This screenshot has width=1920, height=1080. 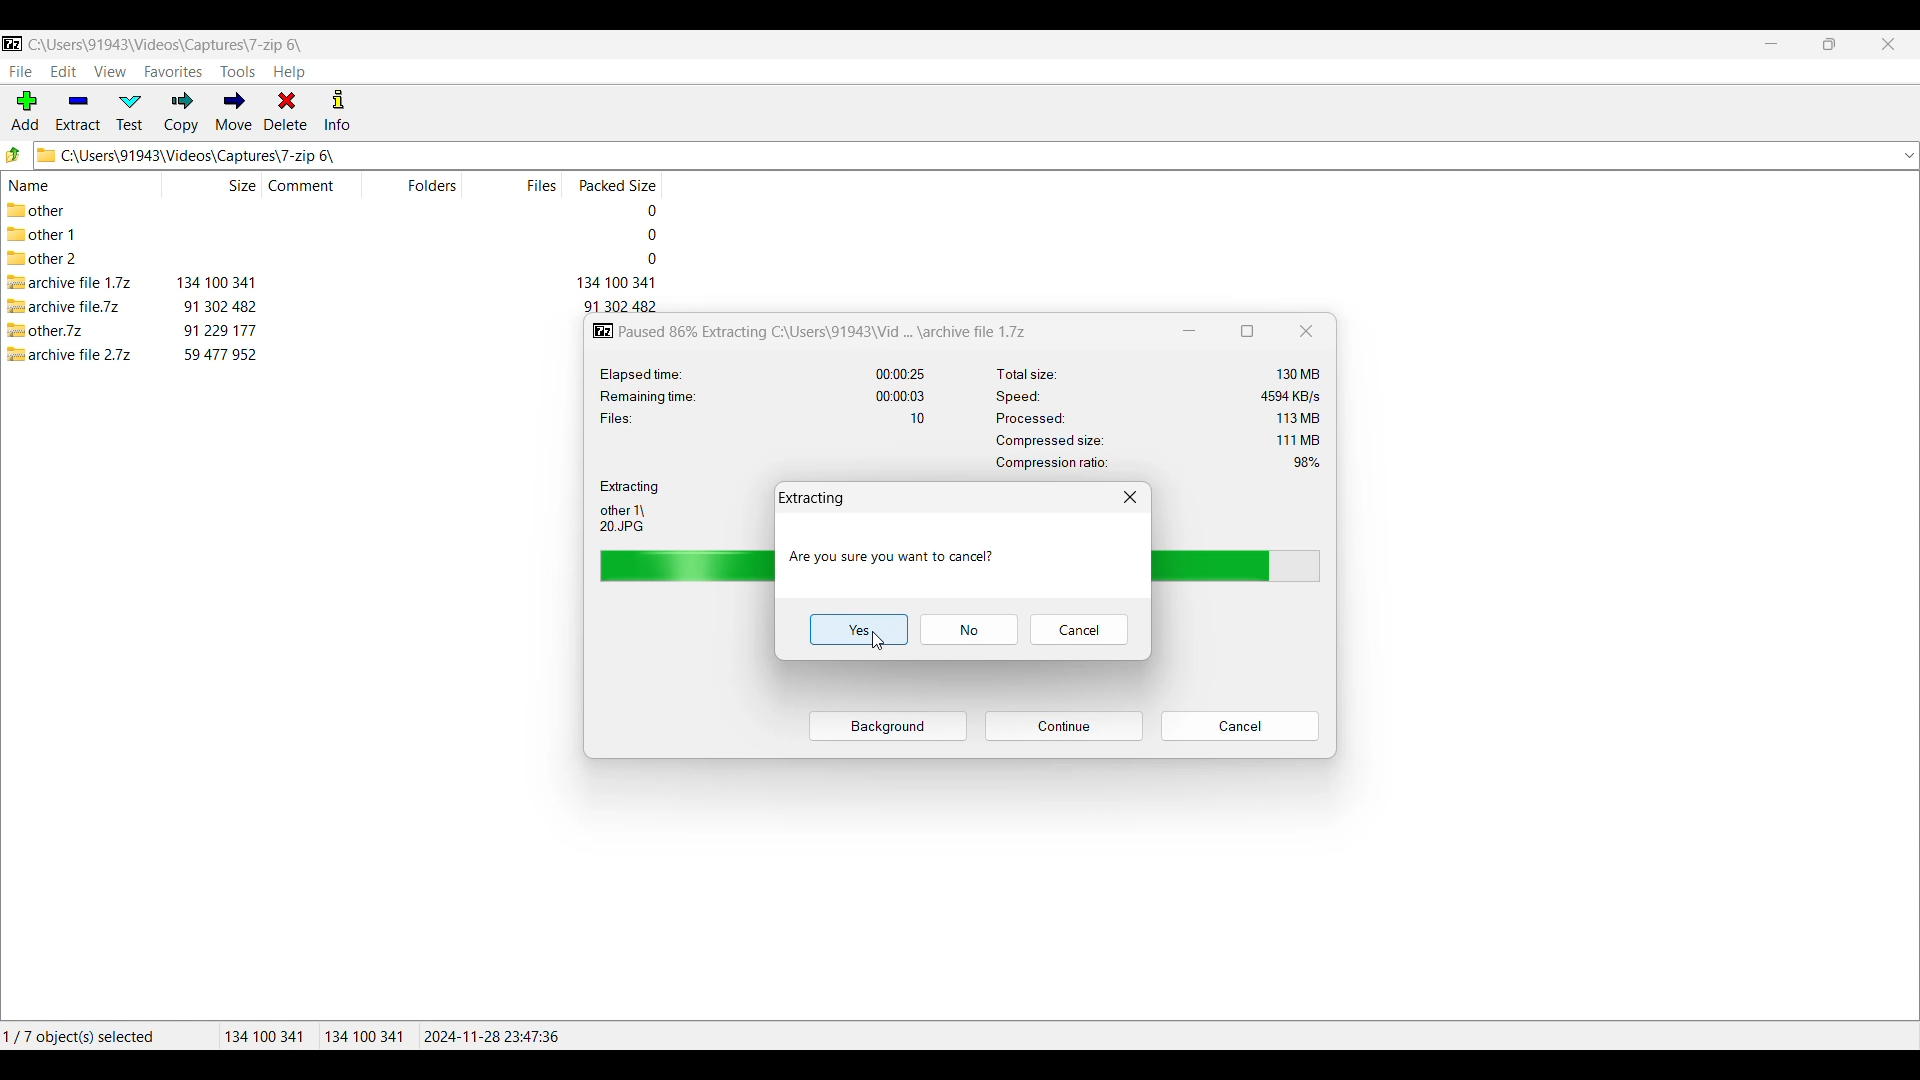 What do you see at coordinates (646, 259) in the screenshot?
I see `packed size` at bounding box center [646, 259].